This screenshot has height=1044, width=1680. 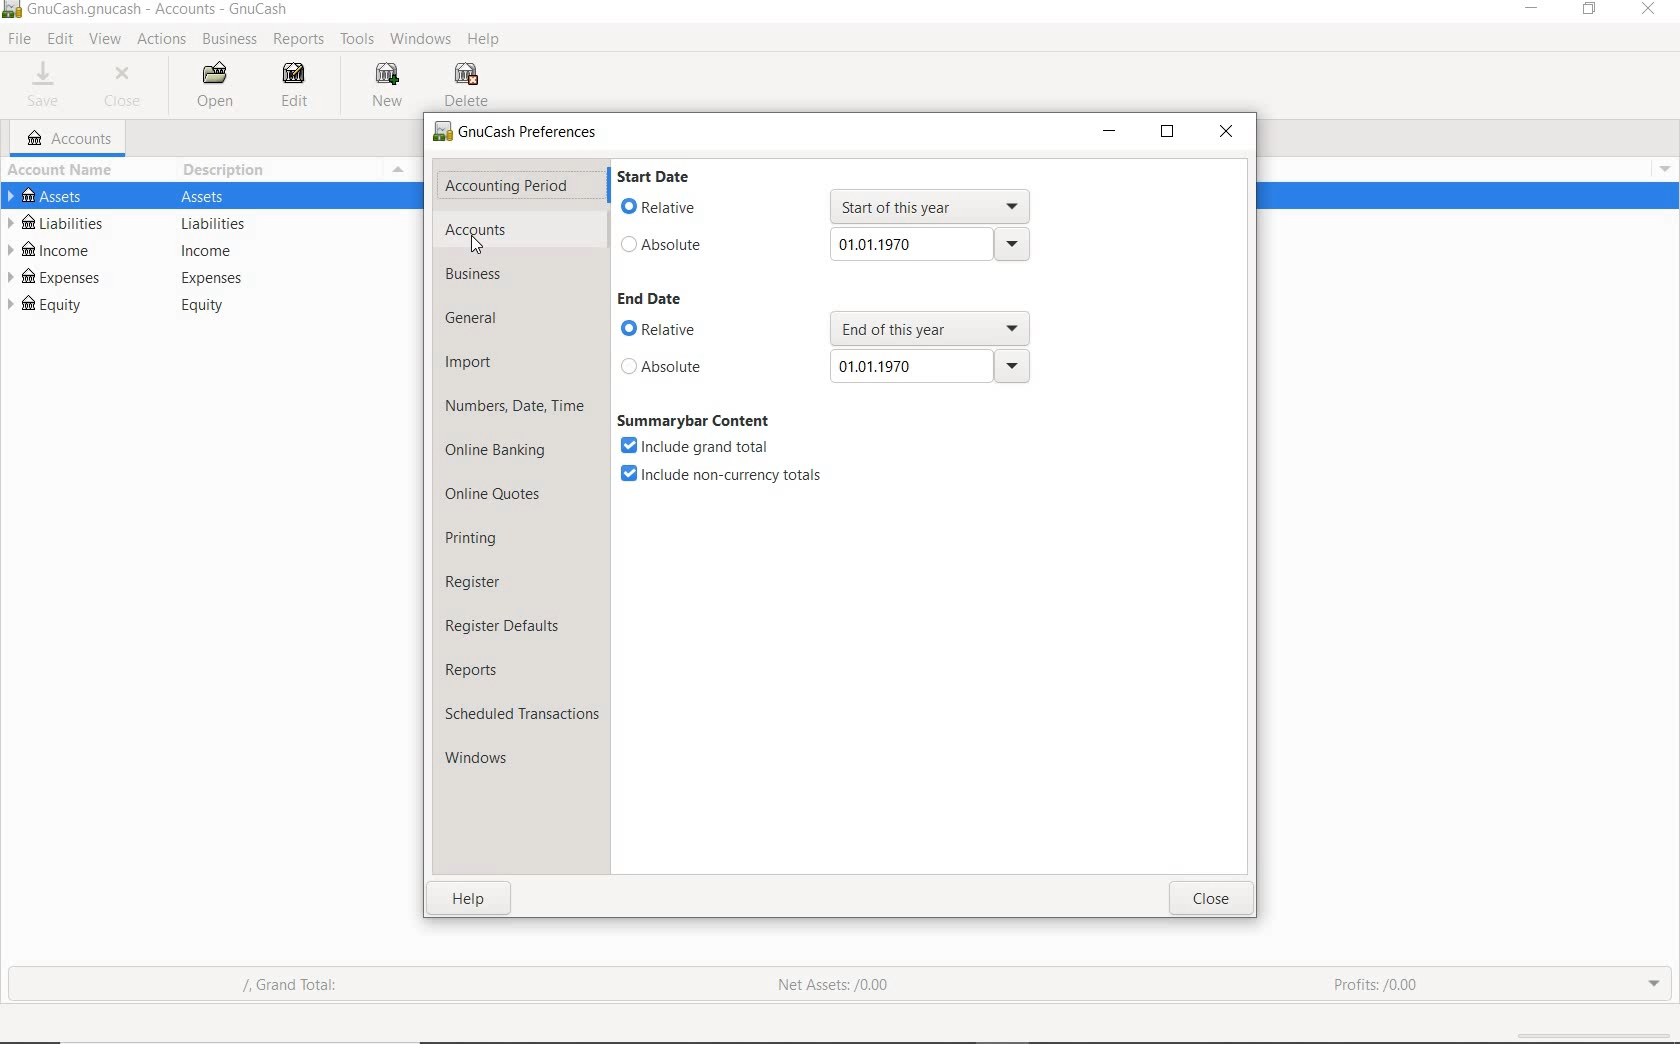 I want to click on minimize, so click(x=1110, y=130).